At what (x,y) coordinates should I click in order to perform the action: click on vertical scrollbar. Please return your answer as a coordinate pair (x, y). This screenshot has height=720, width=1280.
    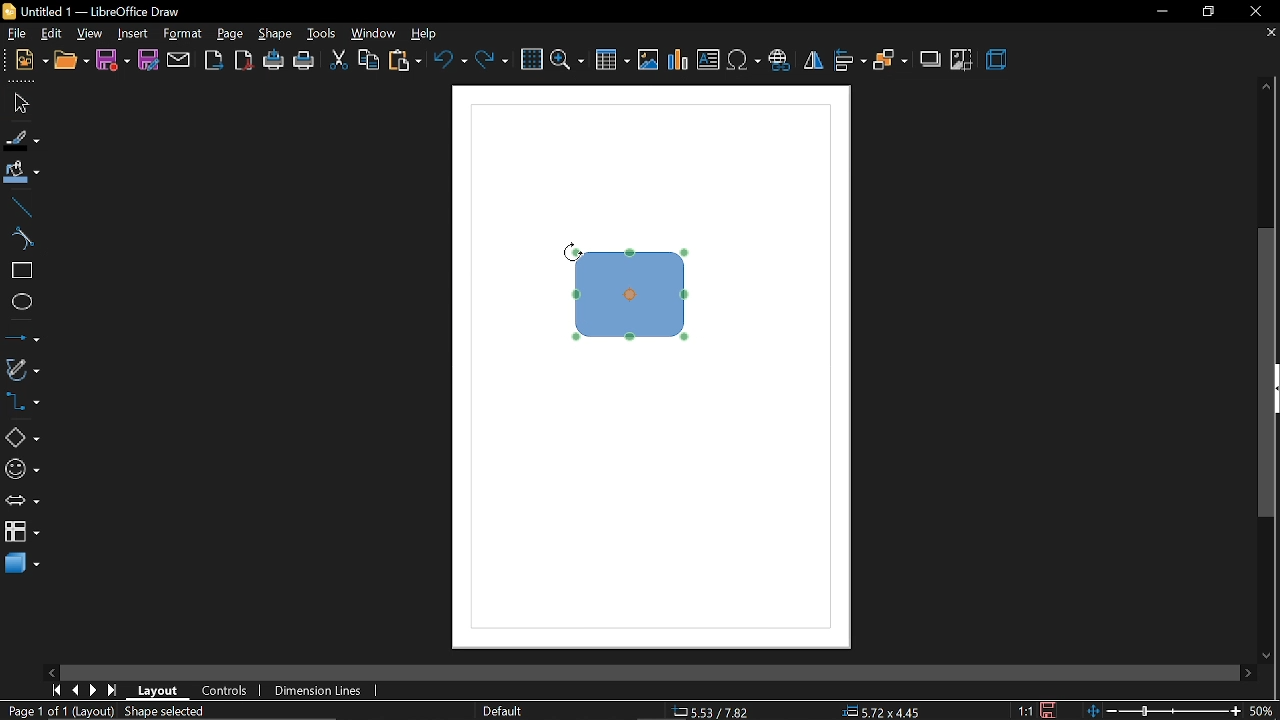
    Looking at the image, I should click on (1266, 373).